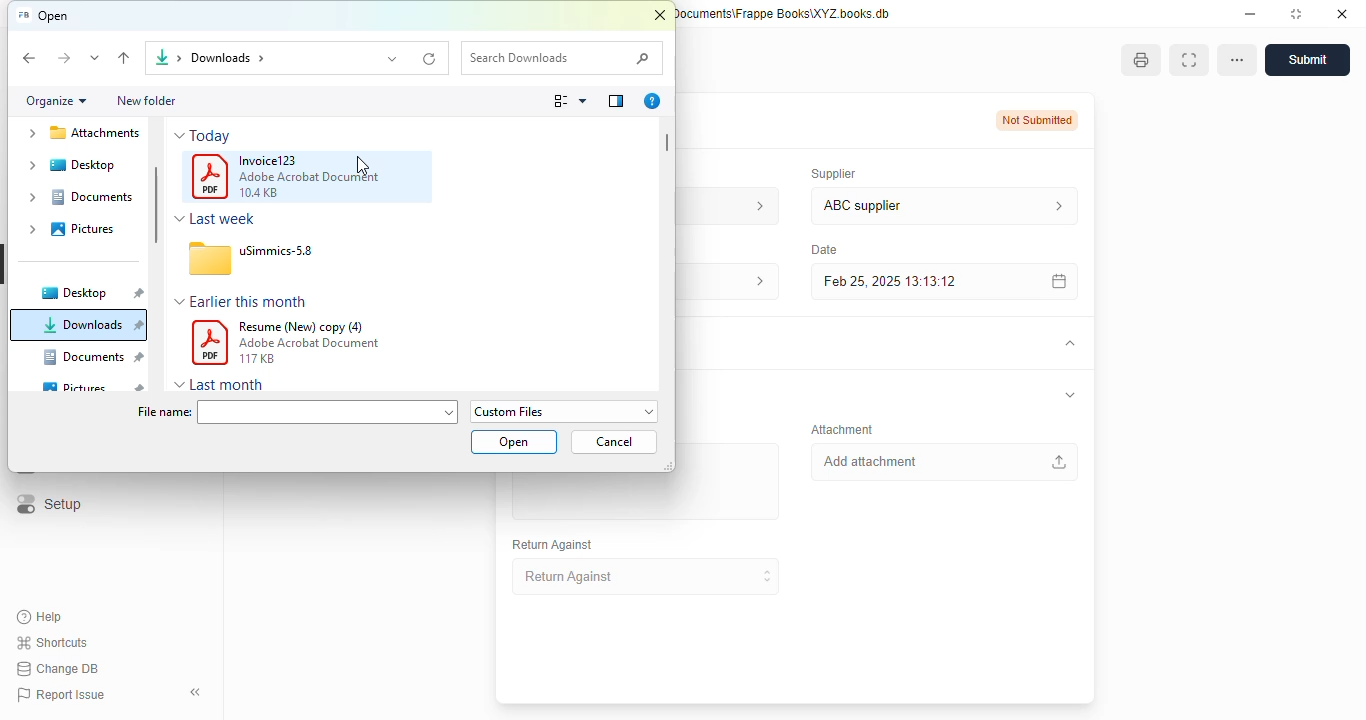  Describe the element at coordinates (1055, 281) in the screenshot. I see `calendar icon` at that location.